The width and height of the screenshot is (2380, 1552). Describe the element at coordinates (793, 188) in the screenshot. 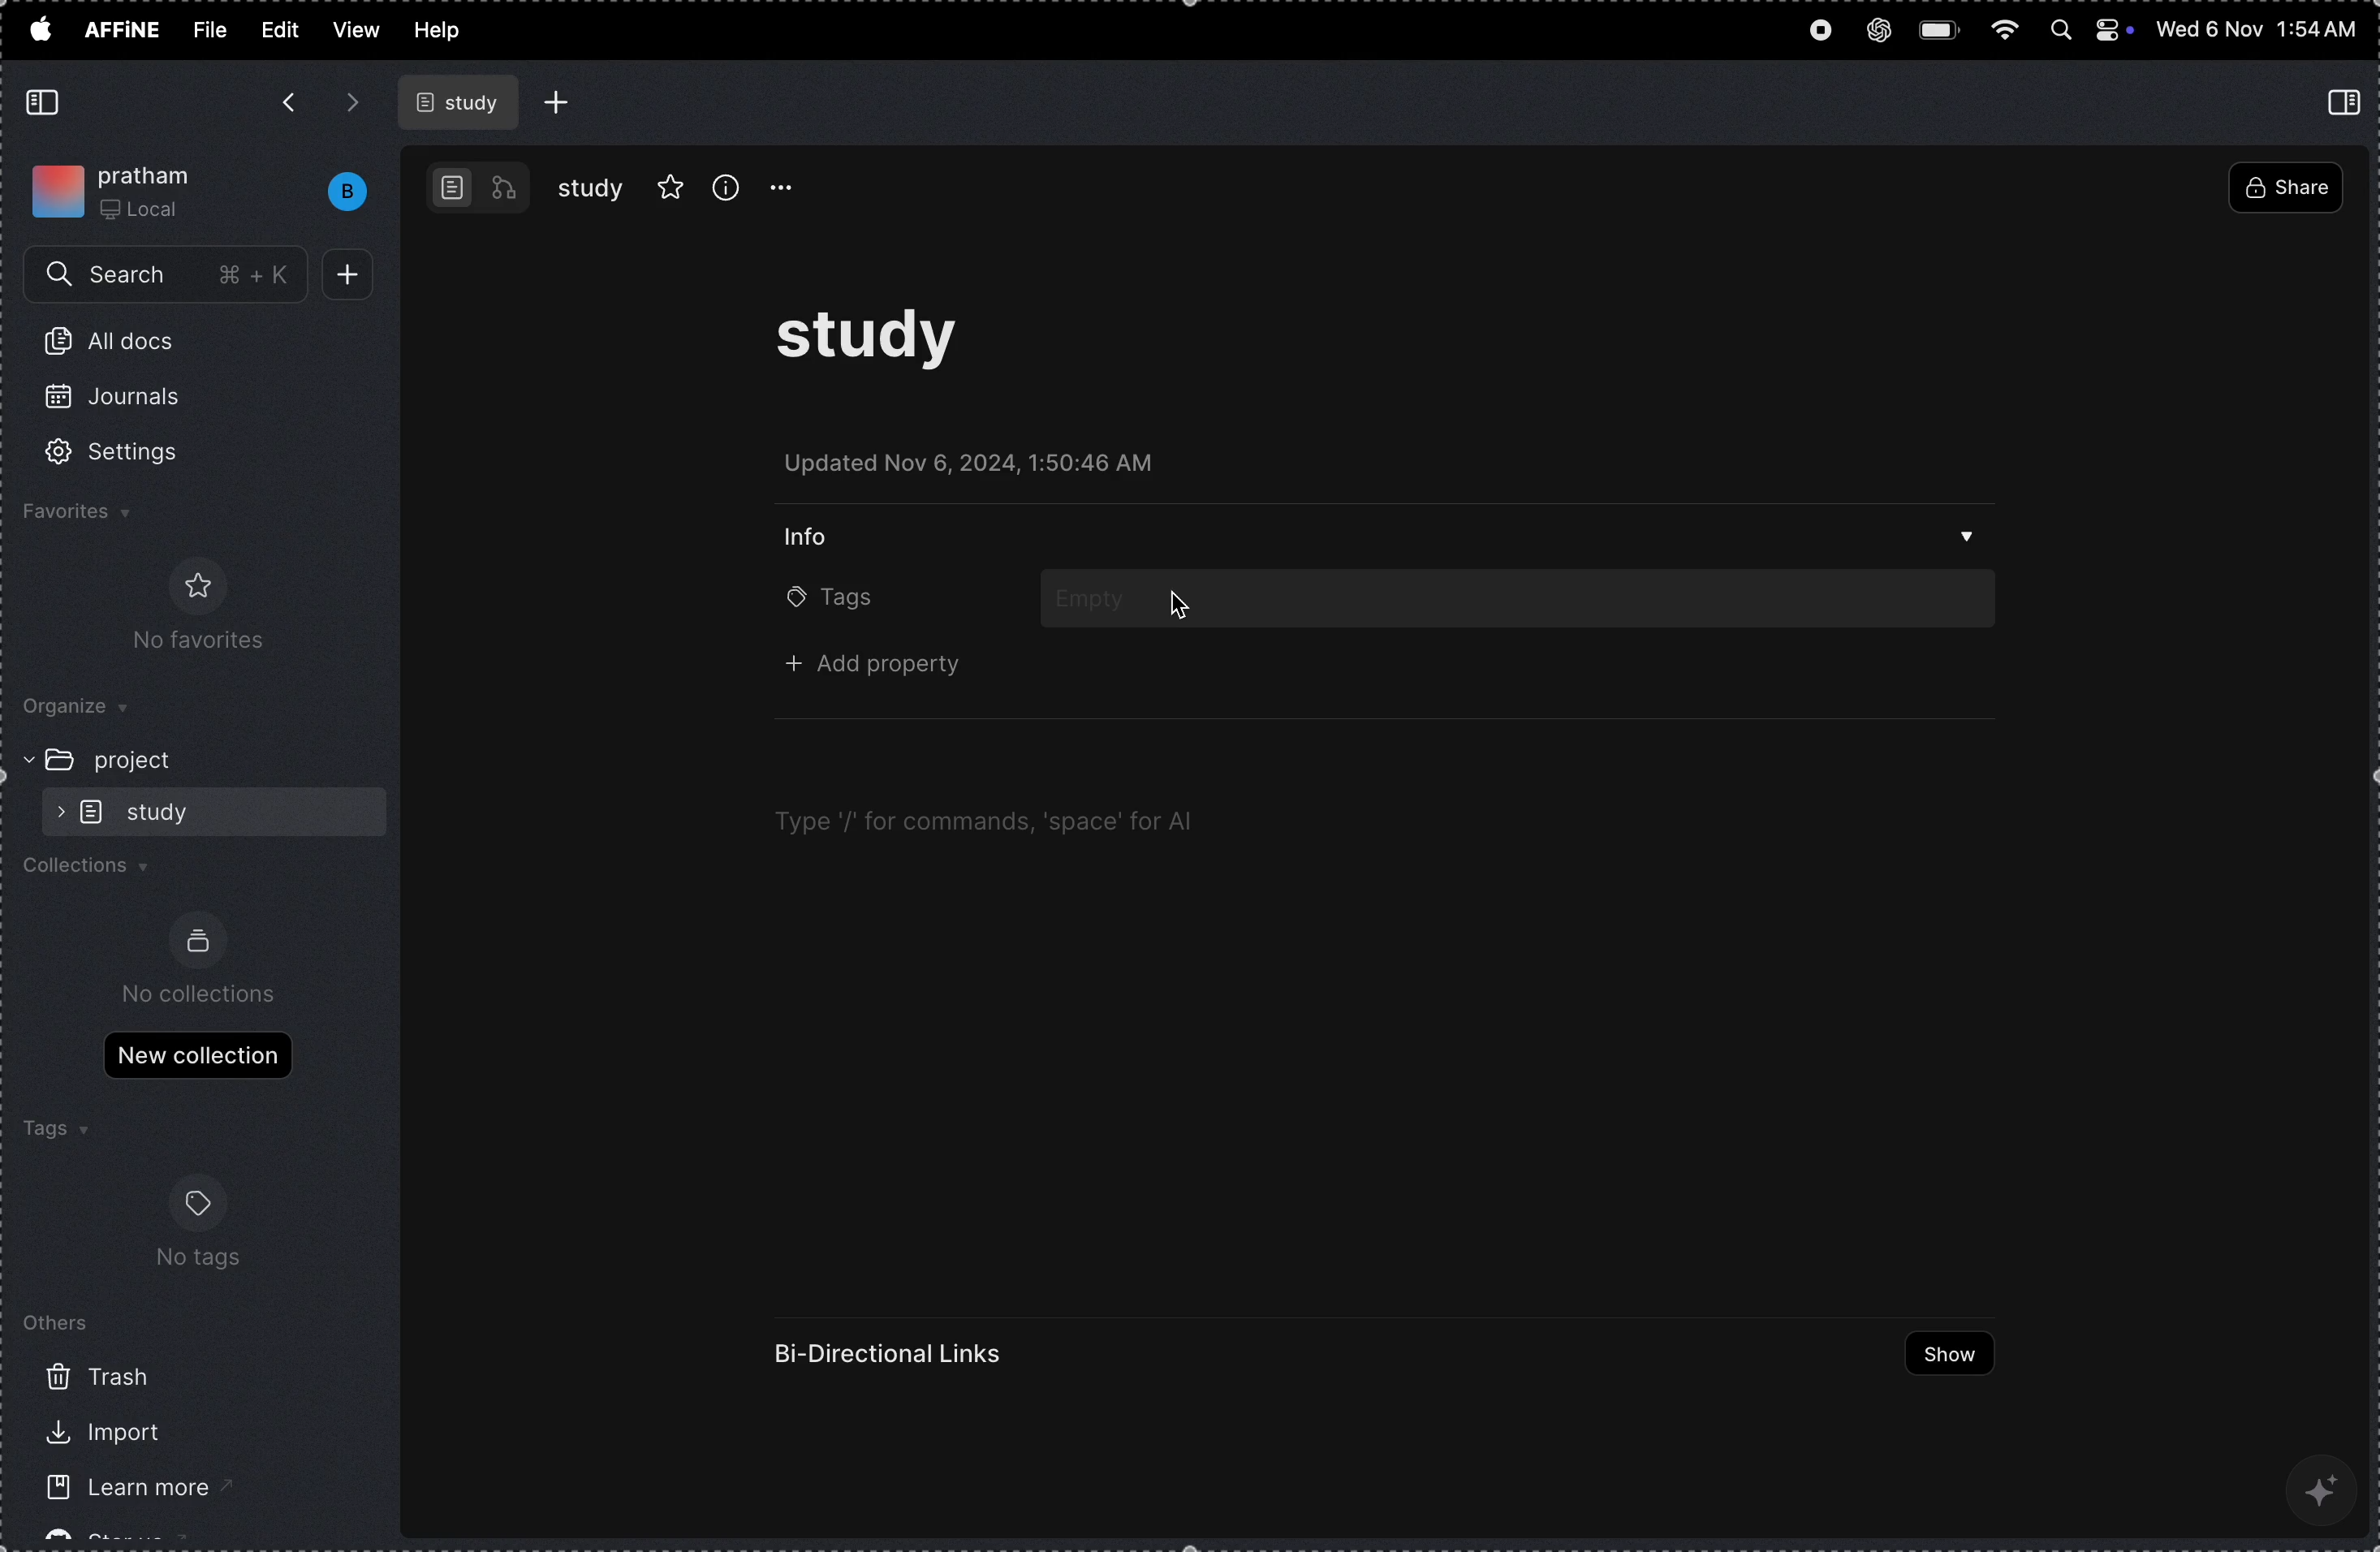

I see `option` at that location.